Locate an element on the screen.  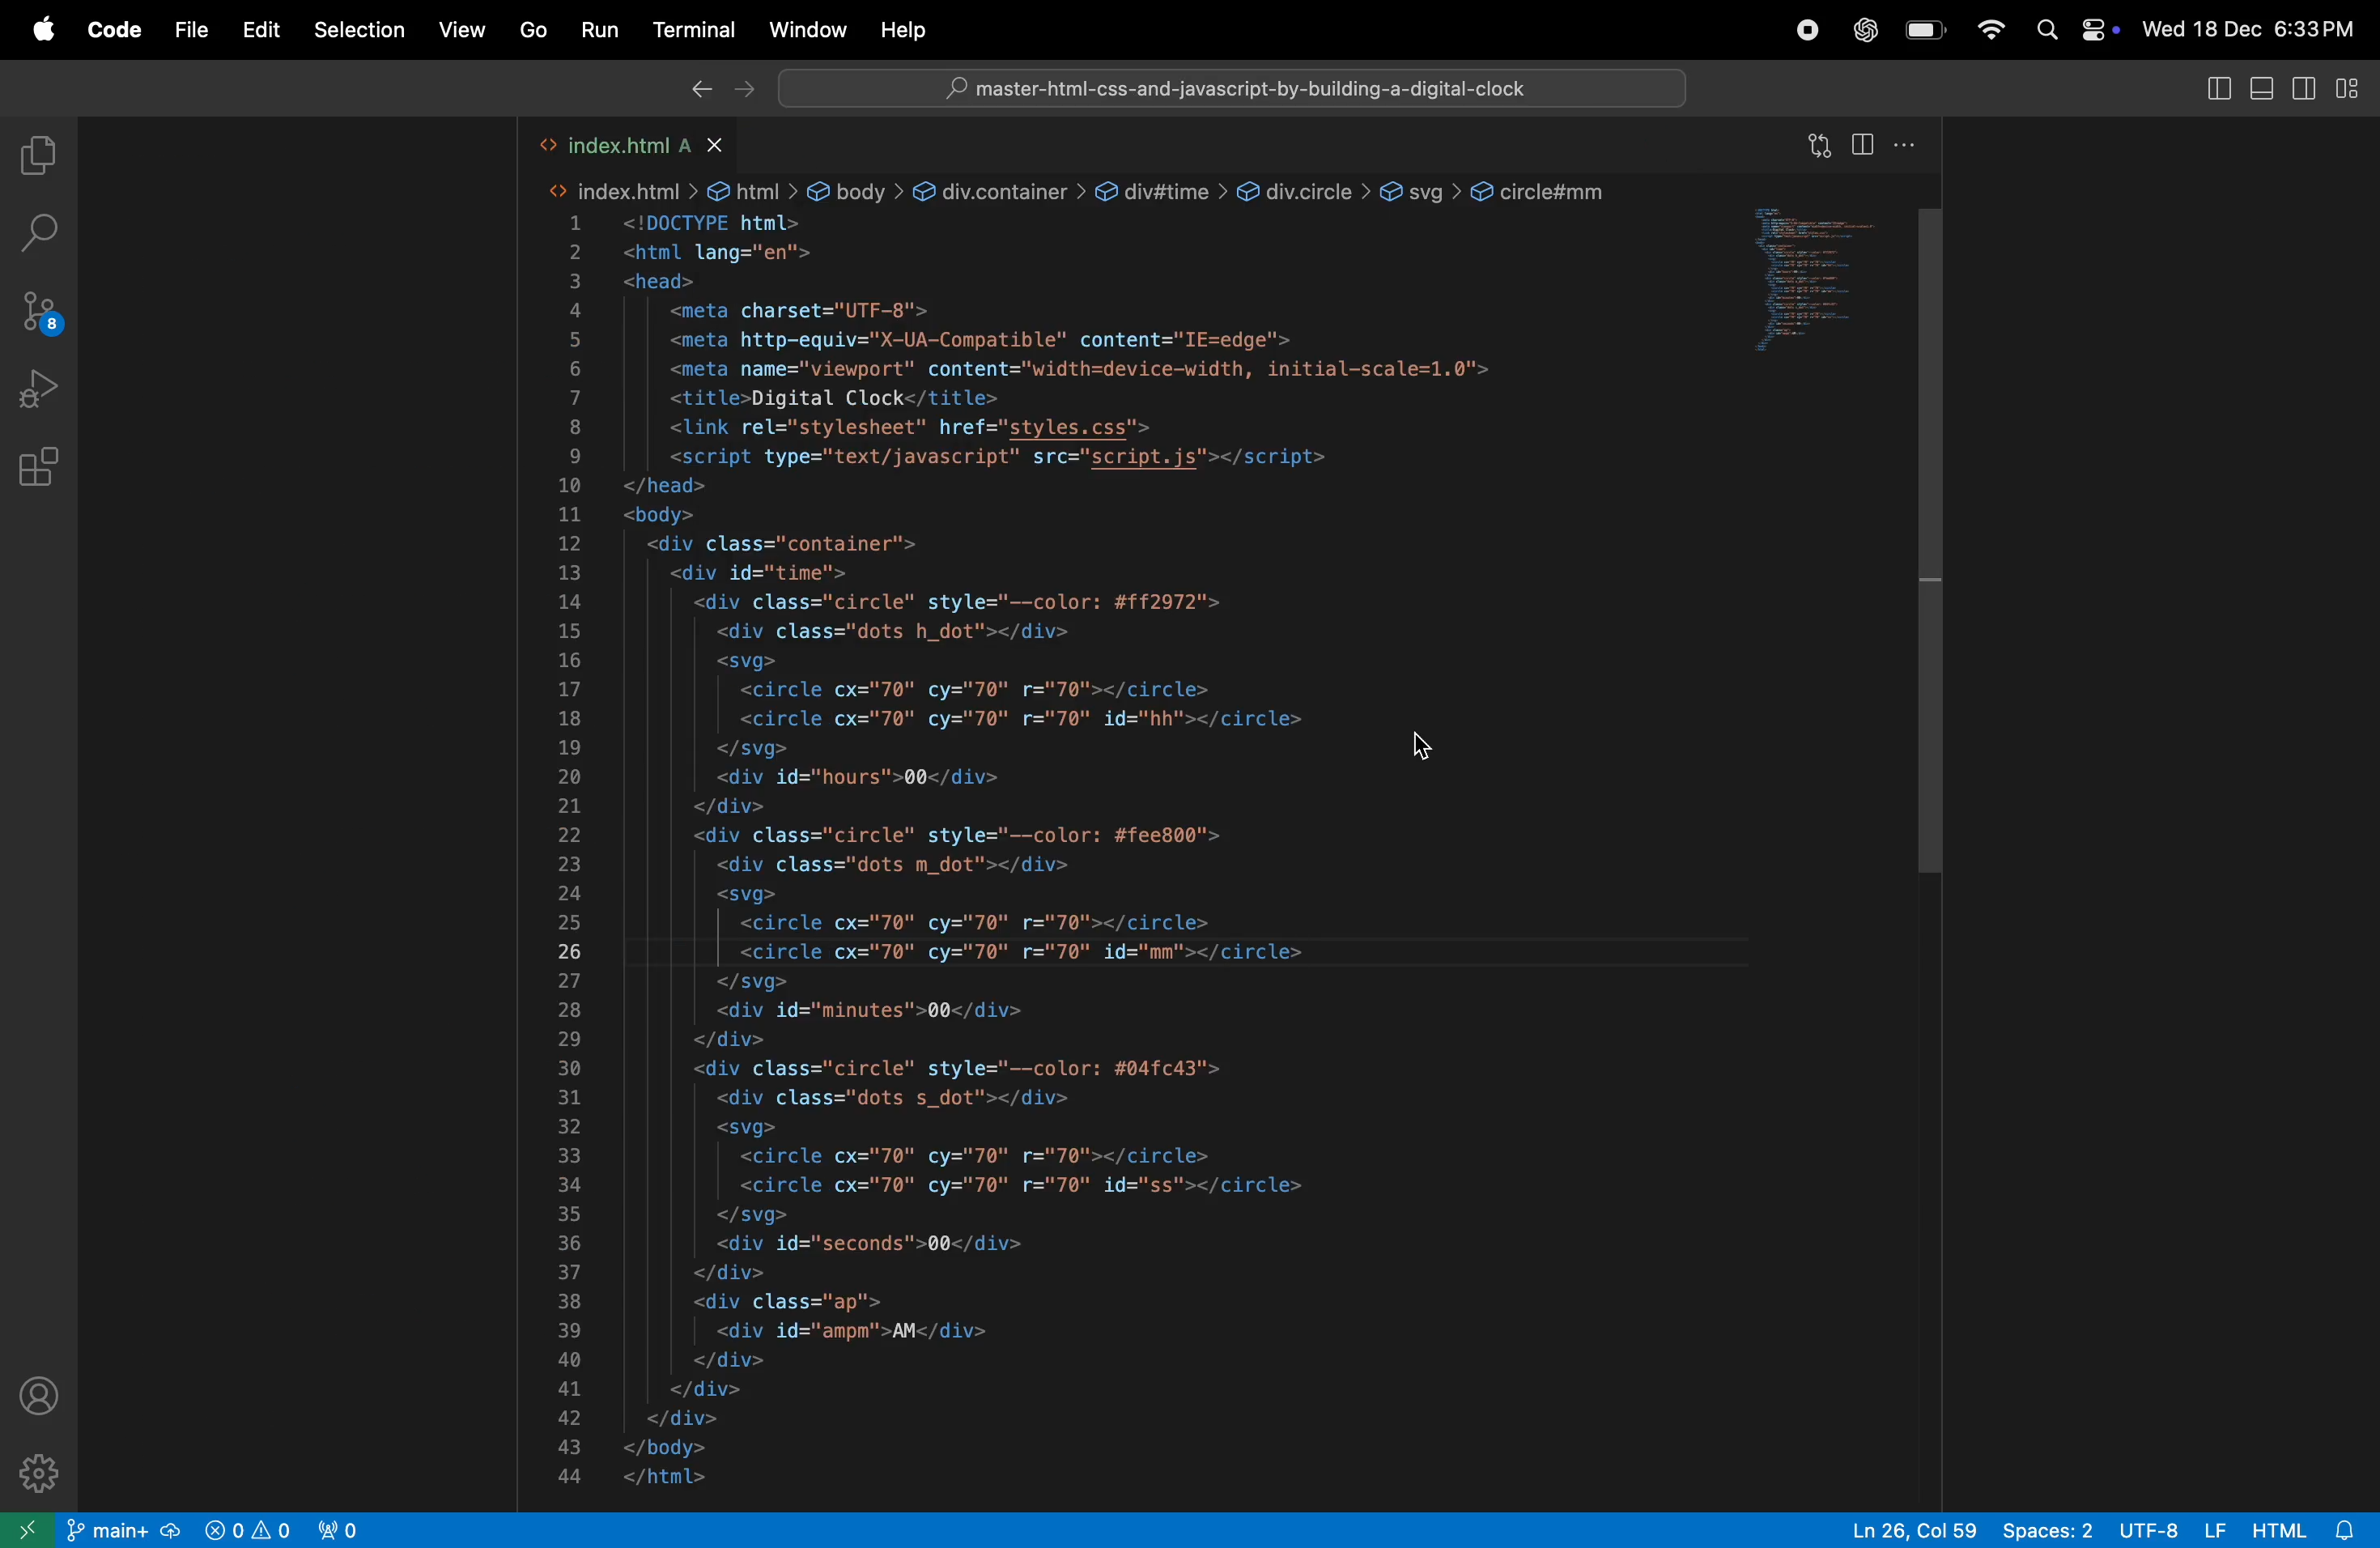
ln 26, col 59 is located at coordinates (1907, 1528).